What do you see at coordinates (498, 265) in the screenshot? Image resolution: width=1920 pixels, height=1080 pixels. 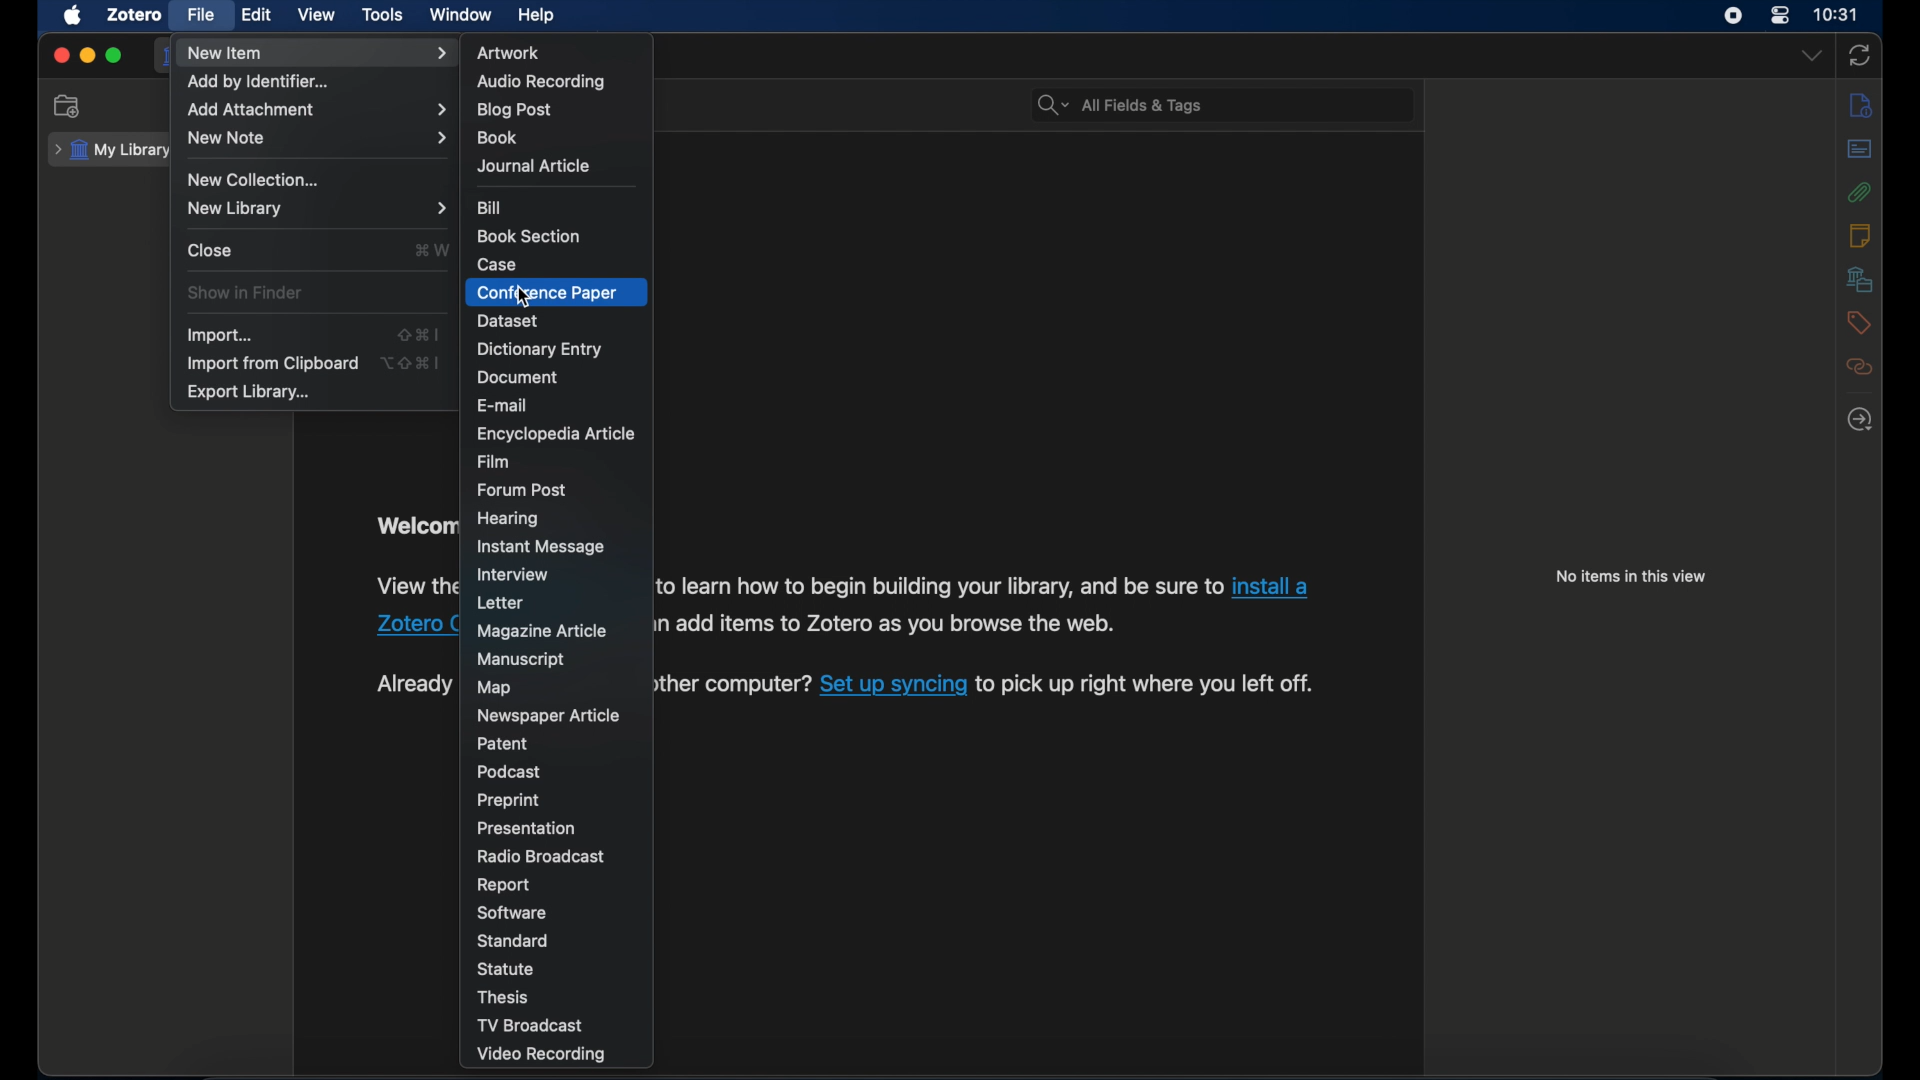 I see `case` at bounding box center [498, 265].